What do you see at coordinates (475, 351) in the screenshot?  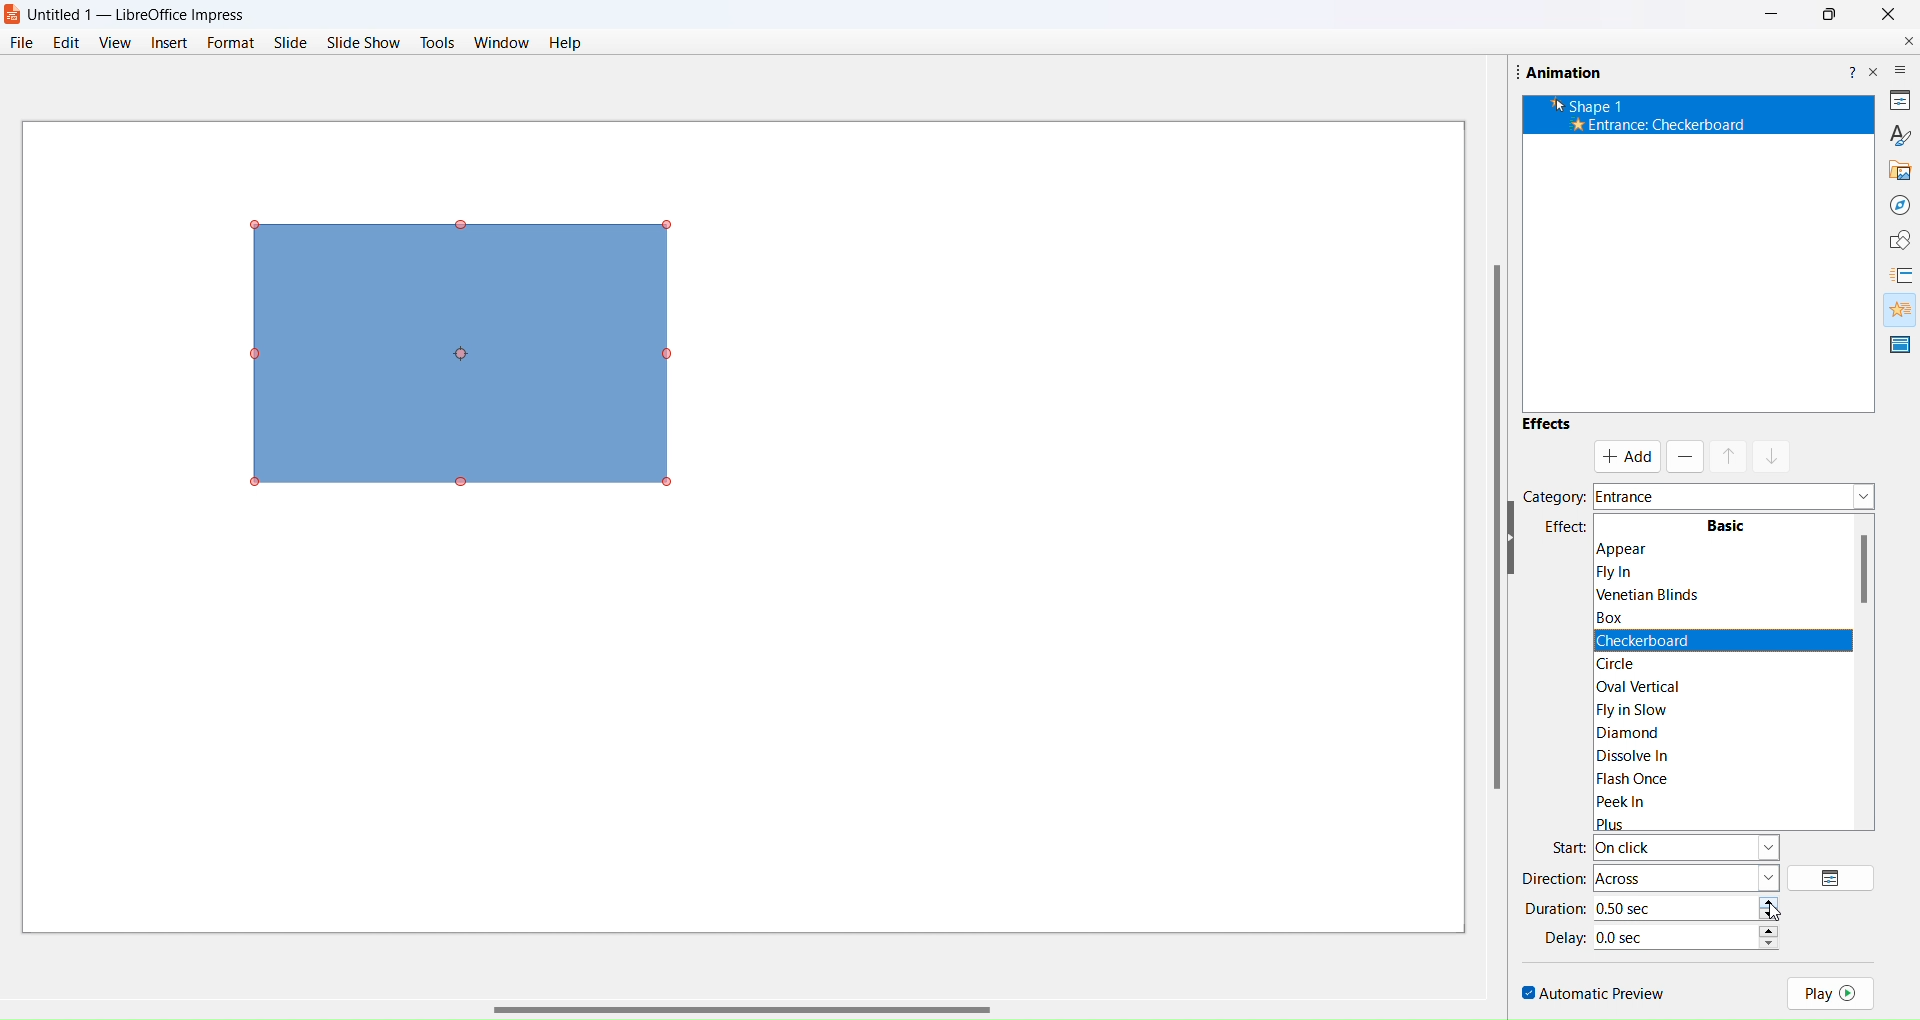 I see `object` at bounding box center [475, 351].